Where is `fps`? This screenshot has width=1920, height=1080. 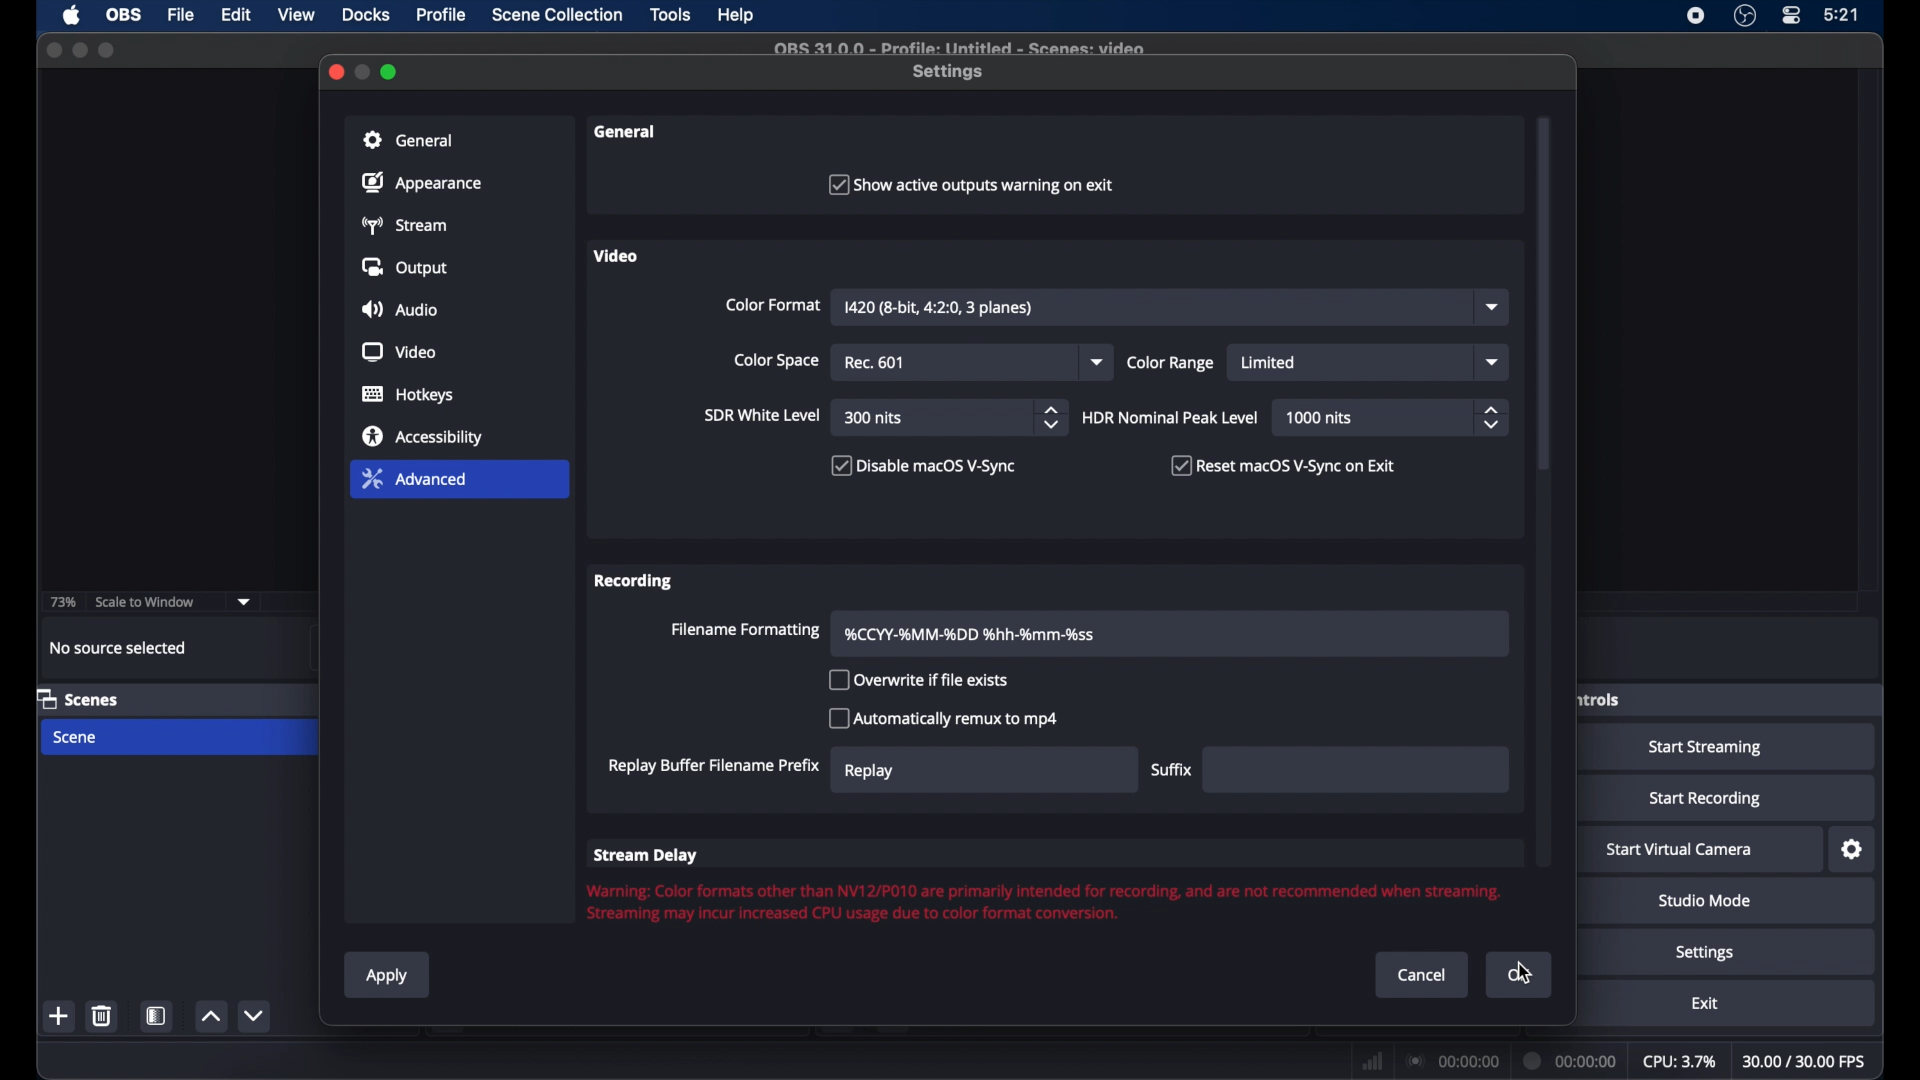
fps is located at coordinates (1804, 1062).